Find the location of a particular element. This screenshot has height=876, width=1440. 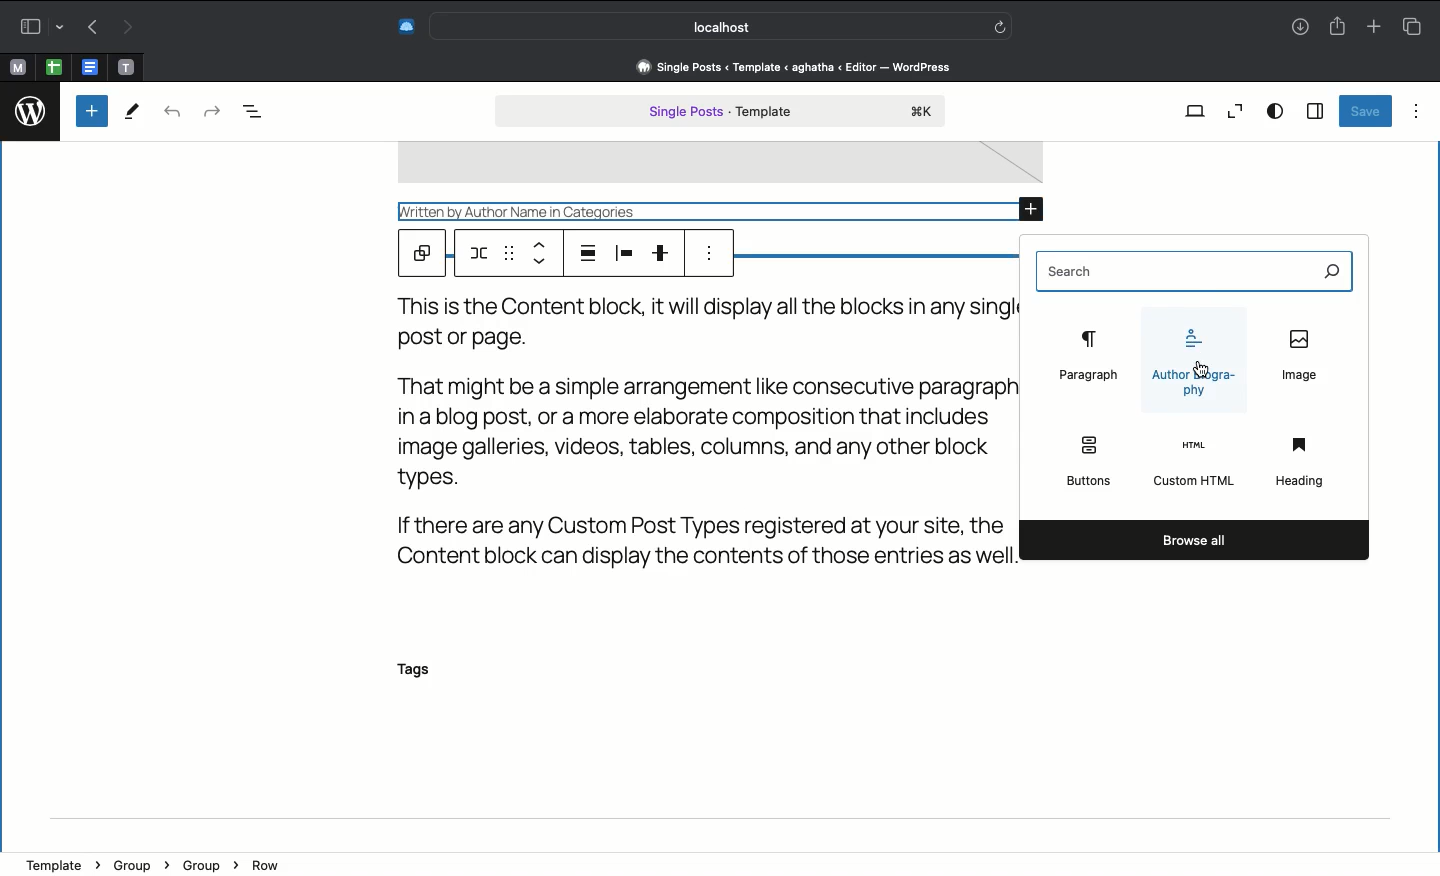

Vertical alignment is located at coordinates (664, 253).